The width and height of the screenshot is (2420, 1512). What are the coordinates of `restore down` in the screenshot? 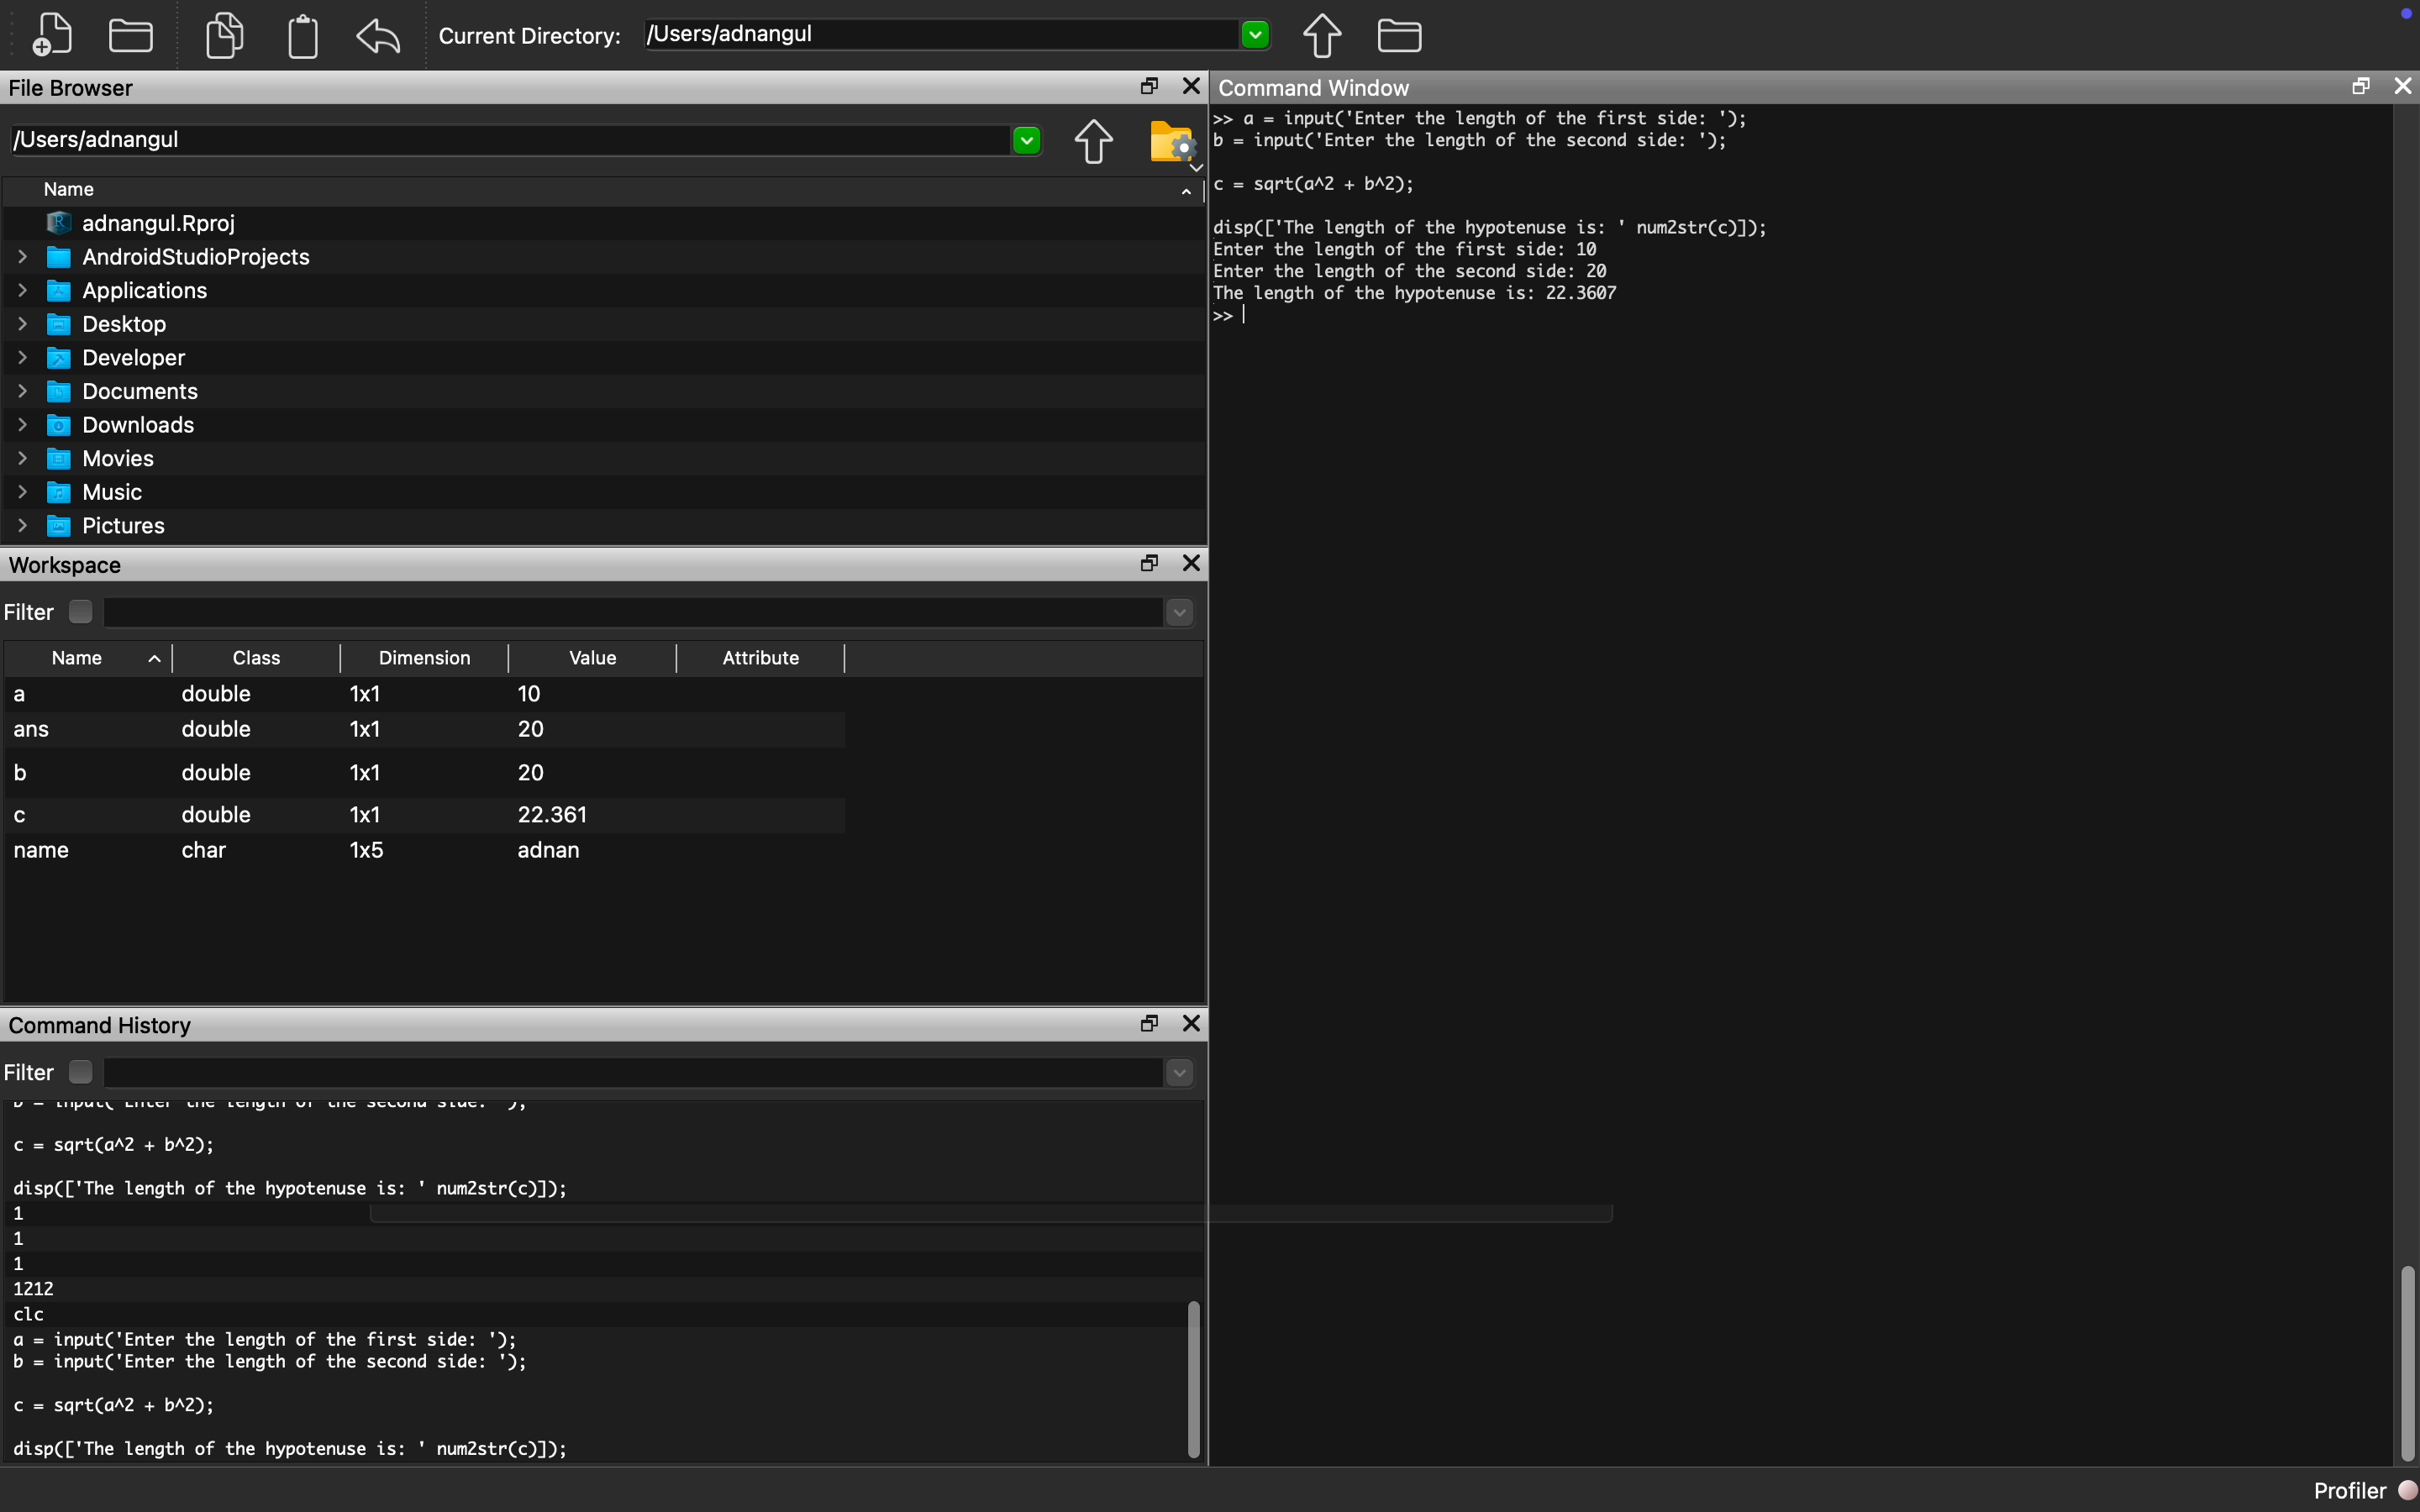 It's located at (1152, 564).